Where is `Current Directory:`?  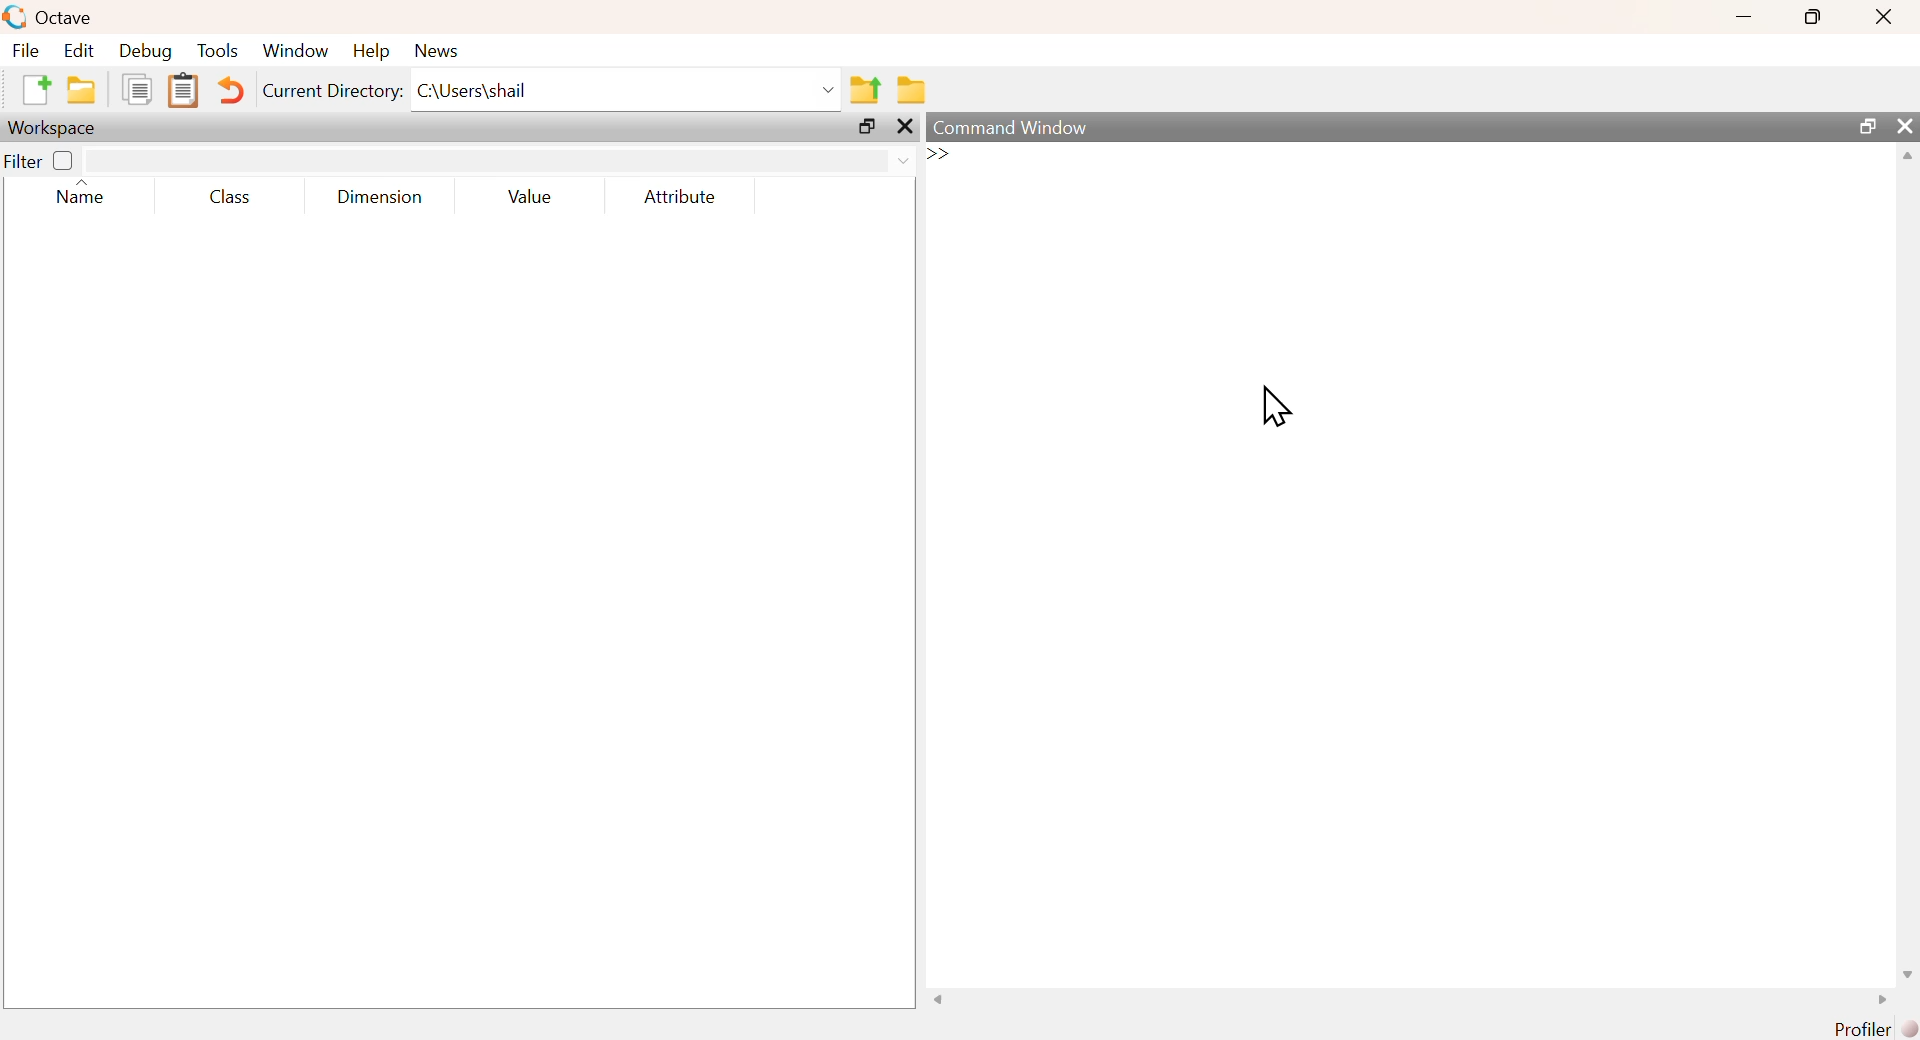
Current Directory: is located at coordinates (334, 92).